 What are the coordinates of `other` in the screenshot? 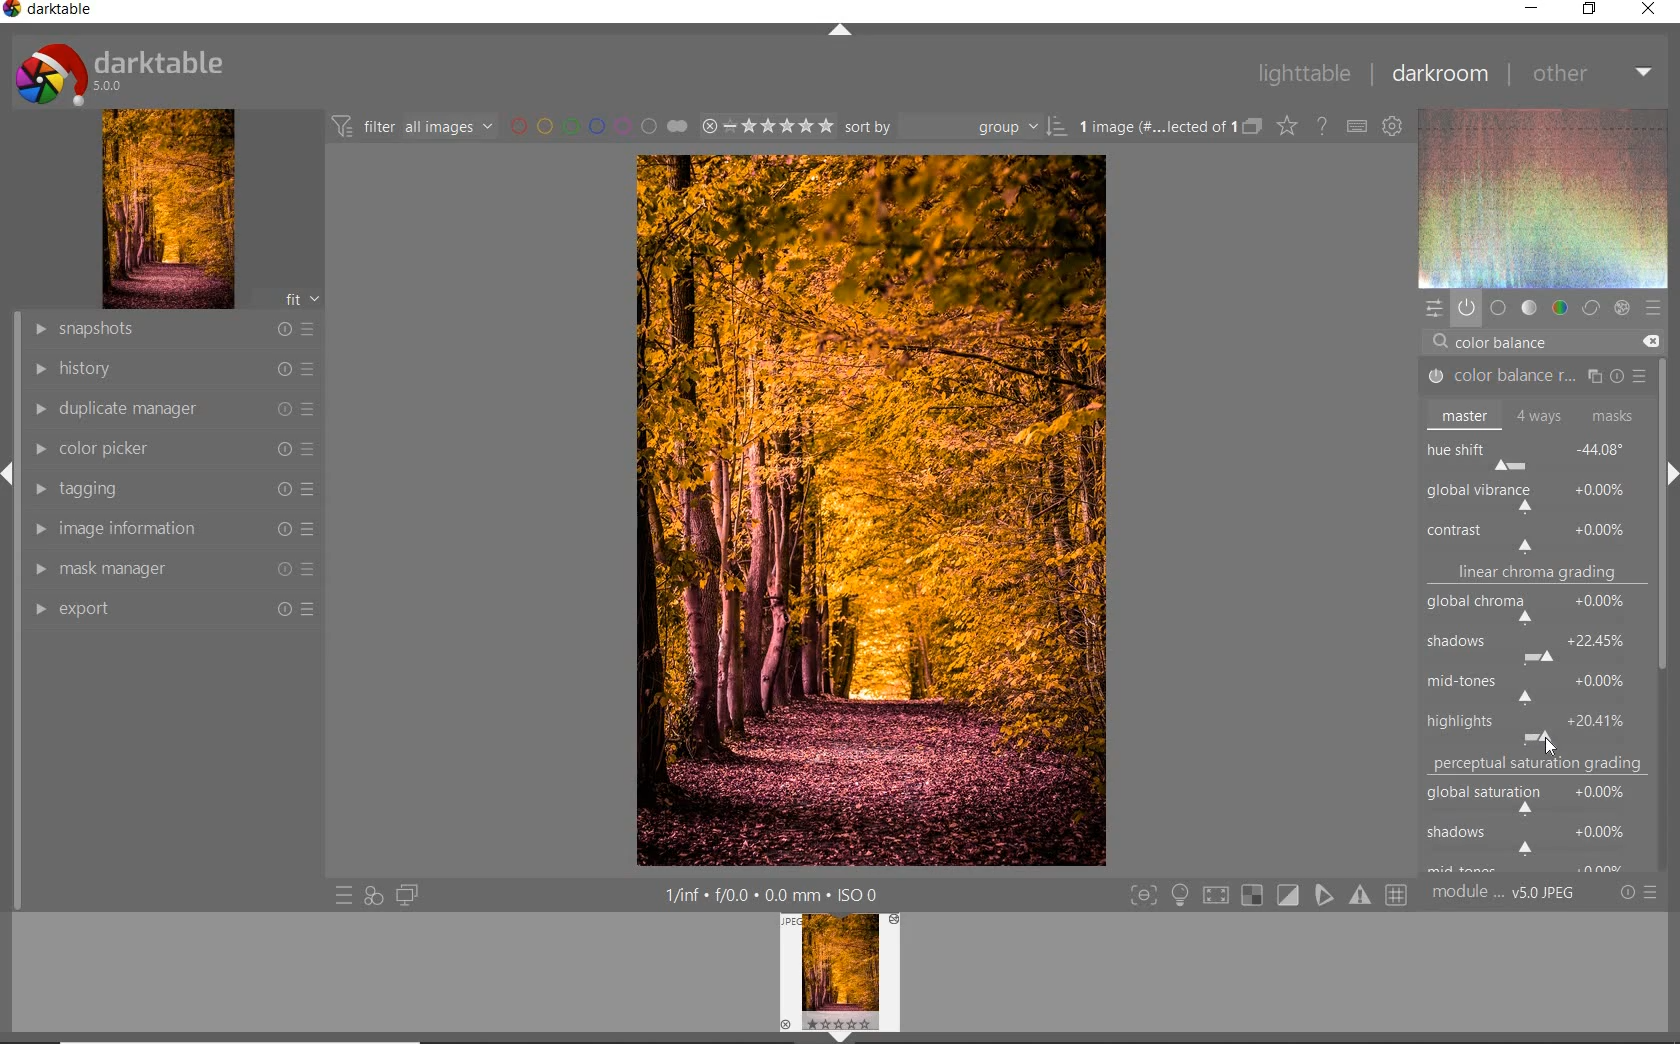 It's located at (1594, 75).